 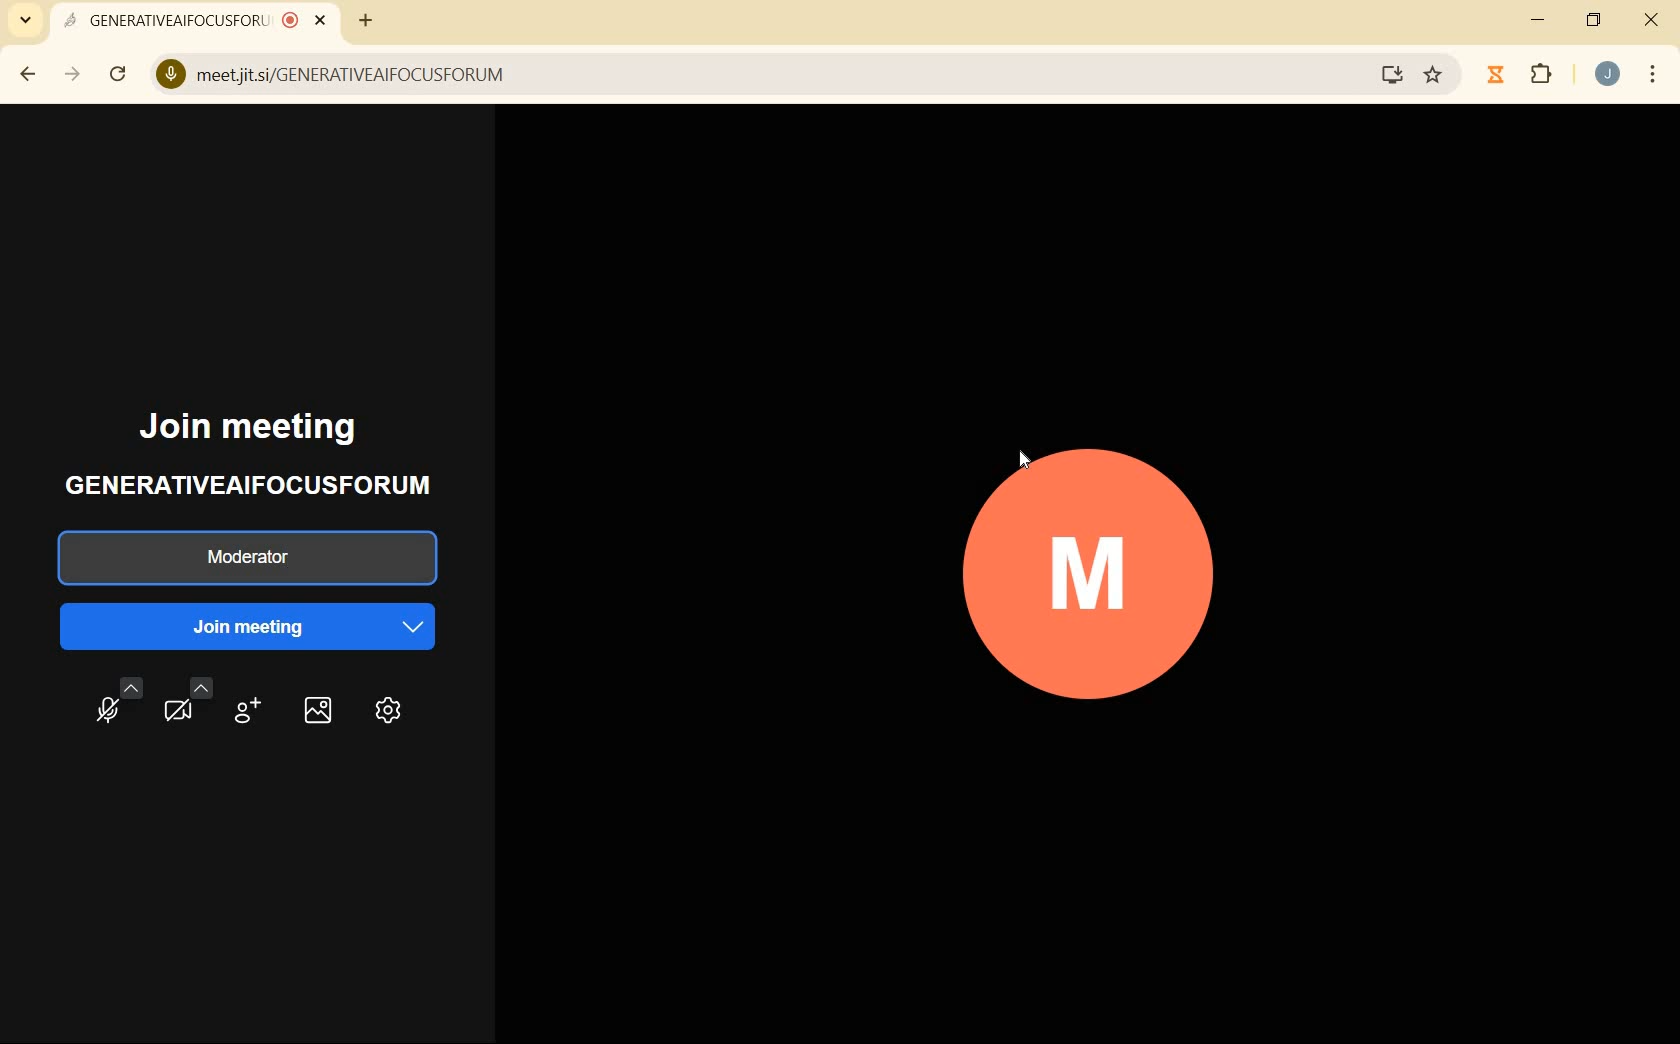 I want to click on Favorite, so click(x=1432, y=78).